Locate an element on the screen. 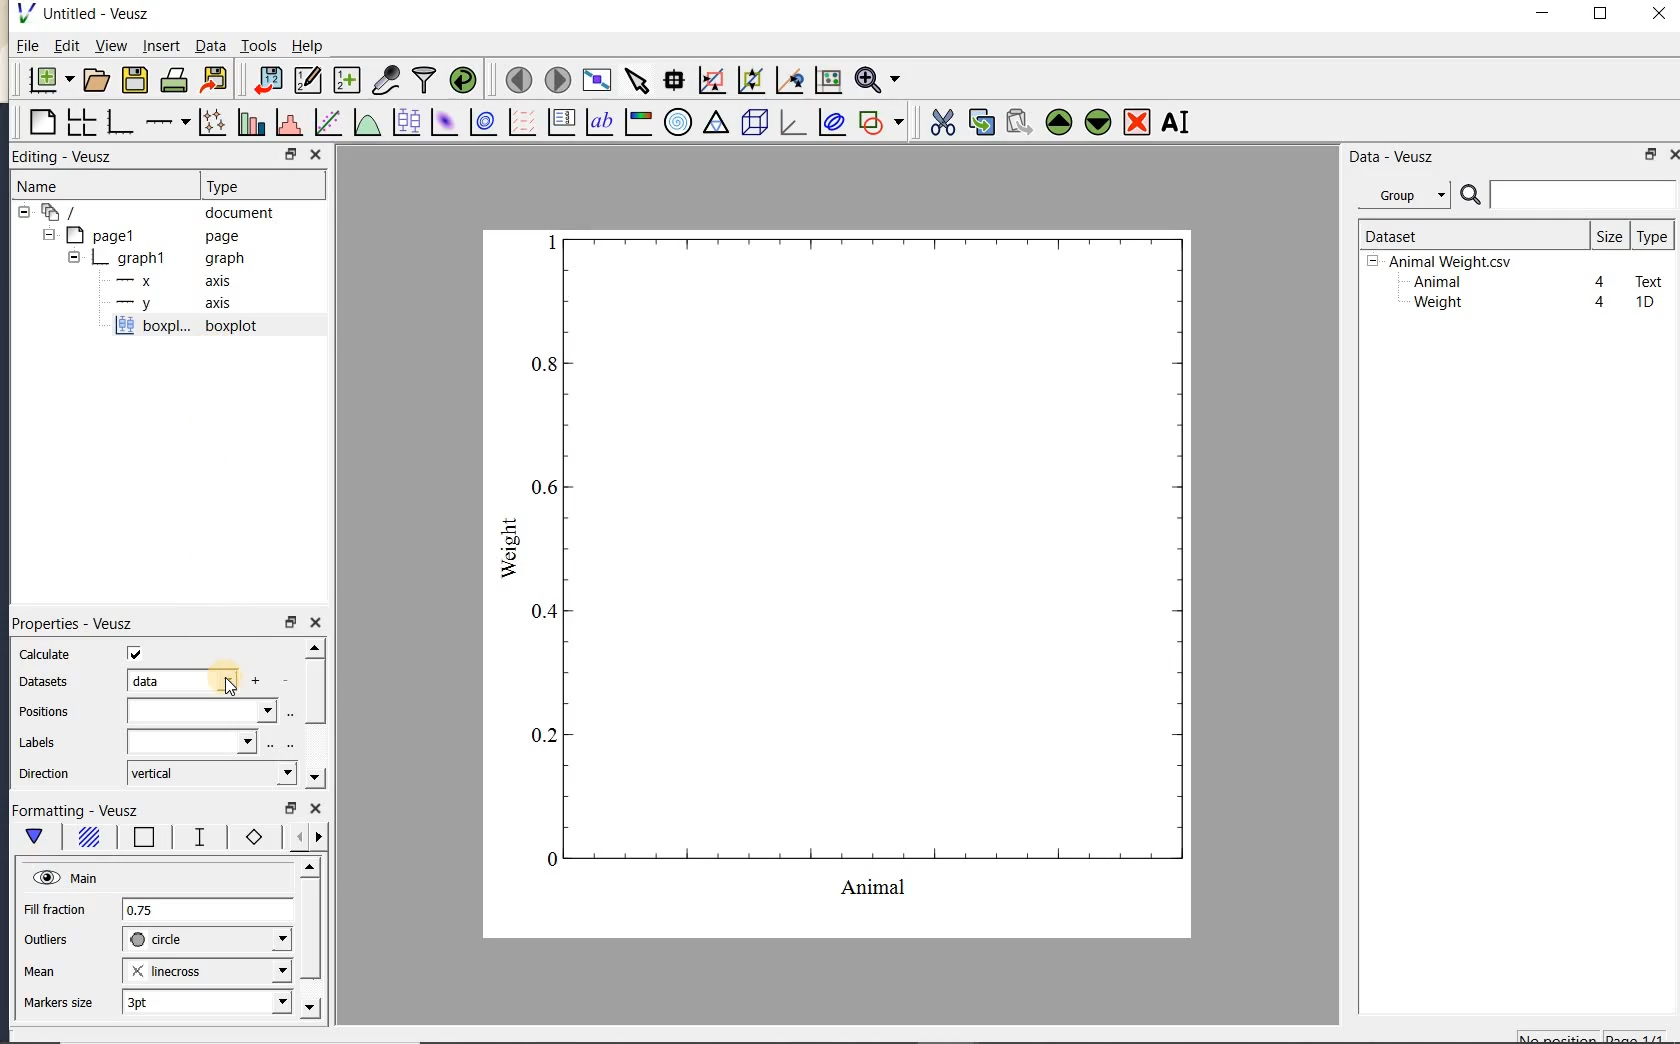 This screenshot has width=1680, height=1044. boxplot is located at coordinates (209, 328).